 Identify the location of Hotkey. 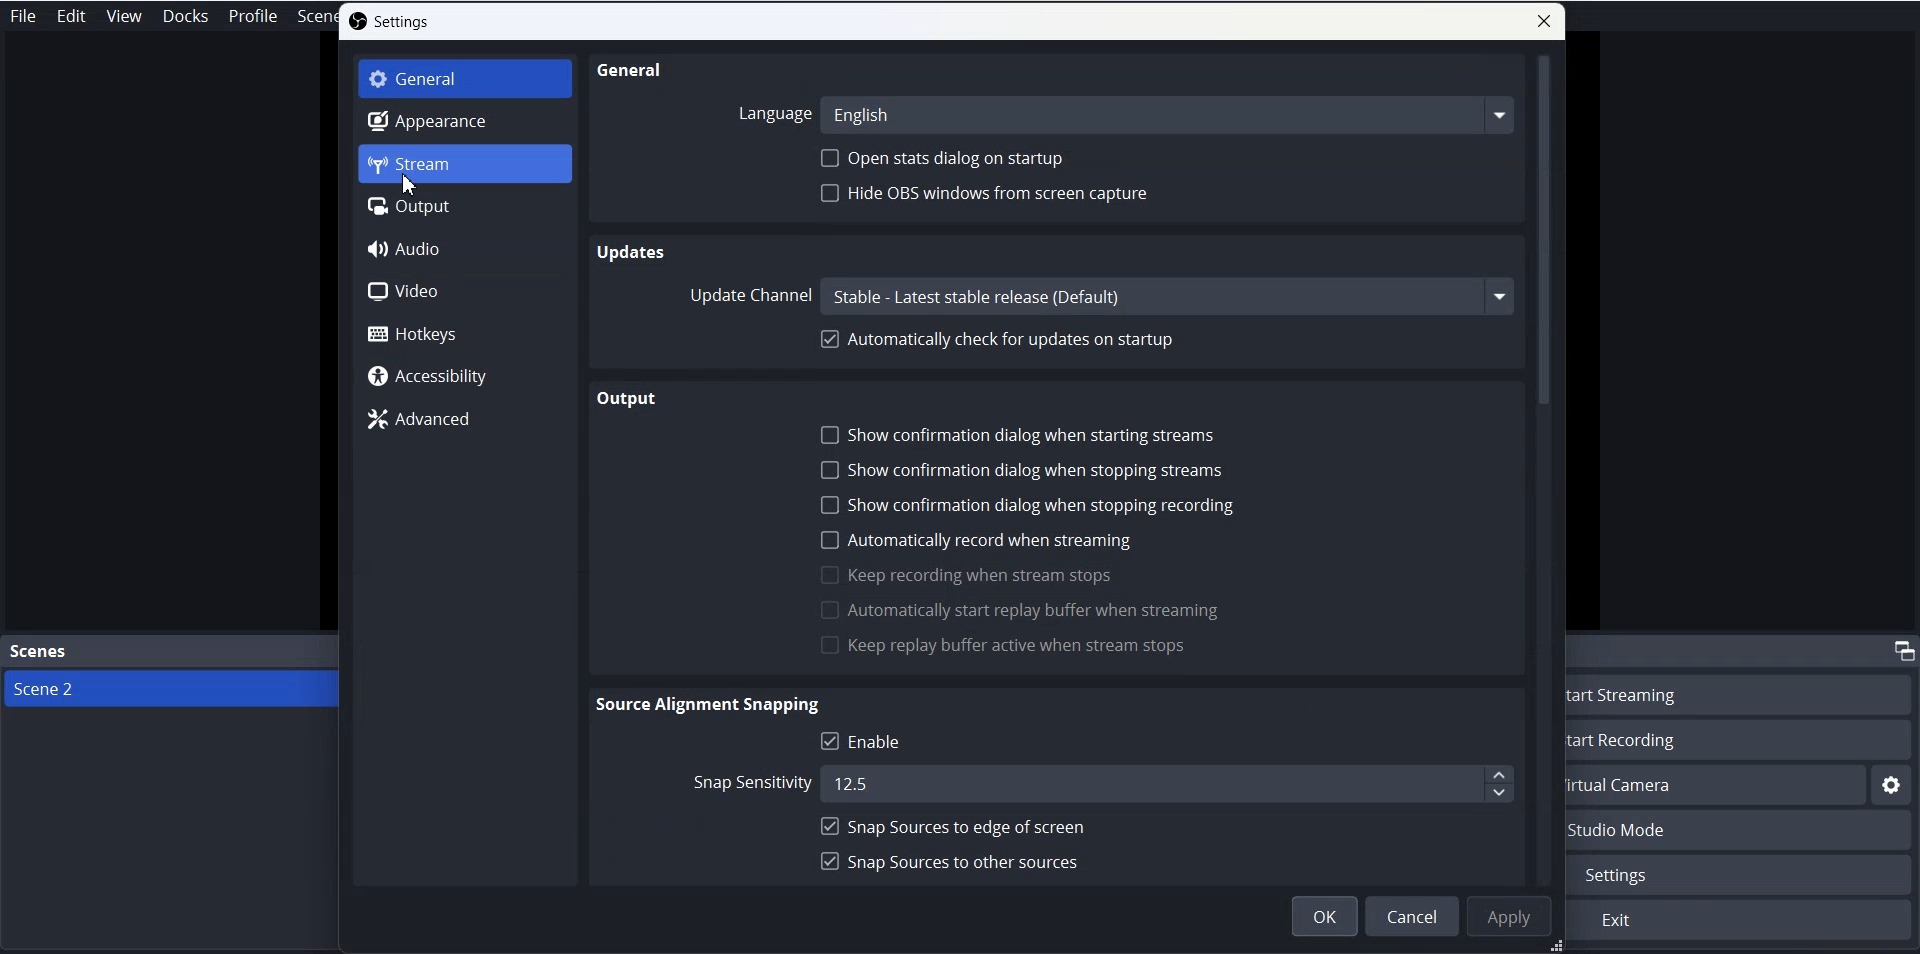
(464, 333).